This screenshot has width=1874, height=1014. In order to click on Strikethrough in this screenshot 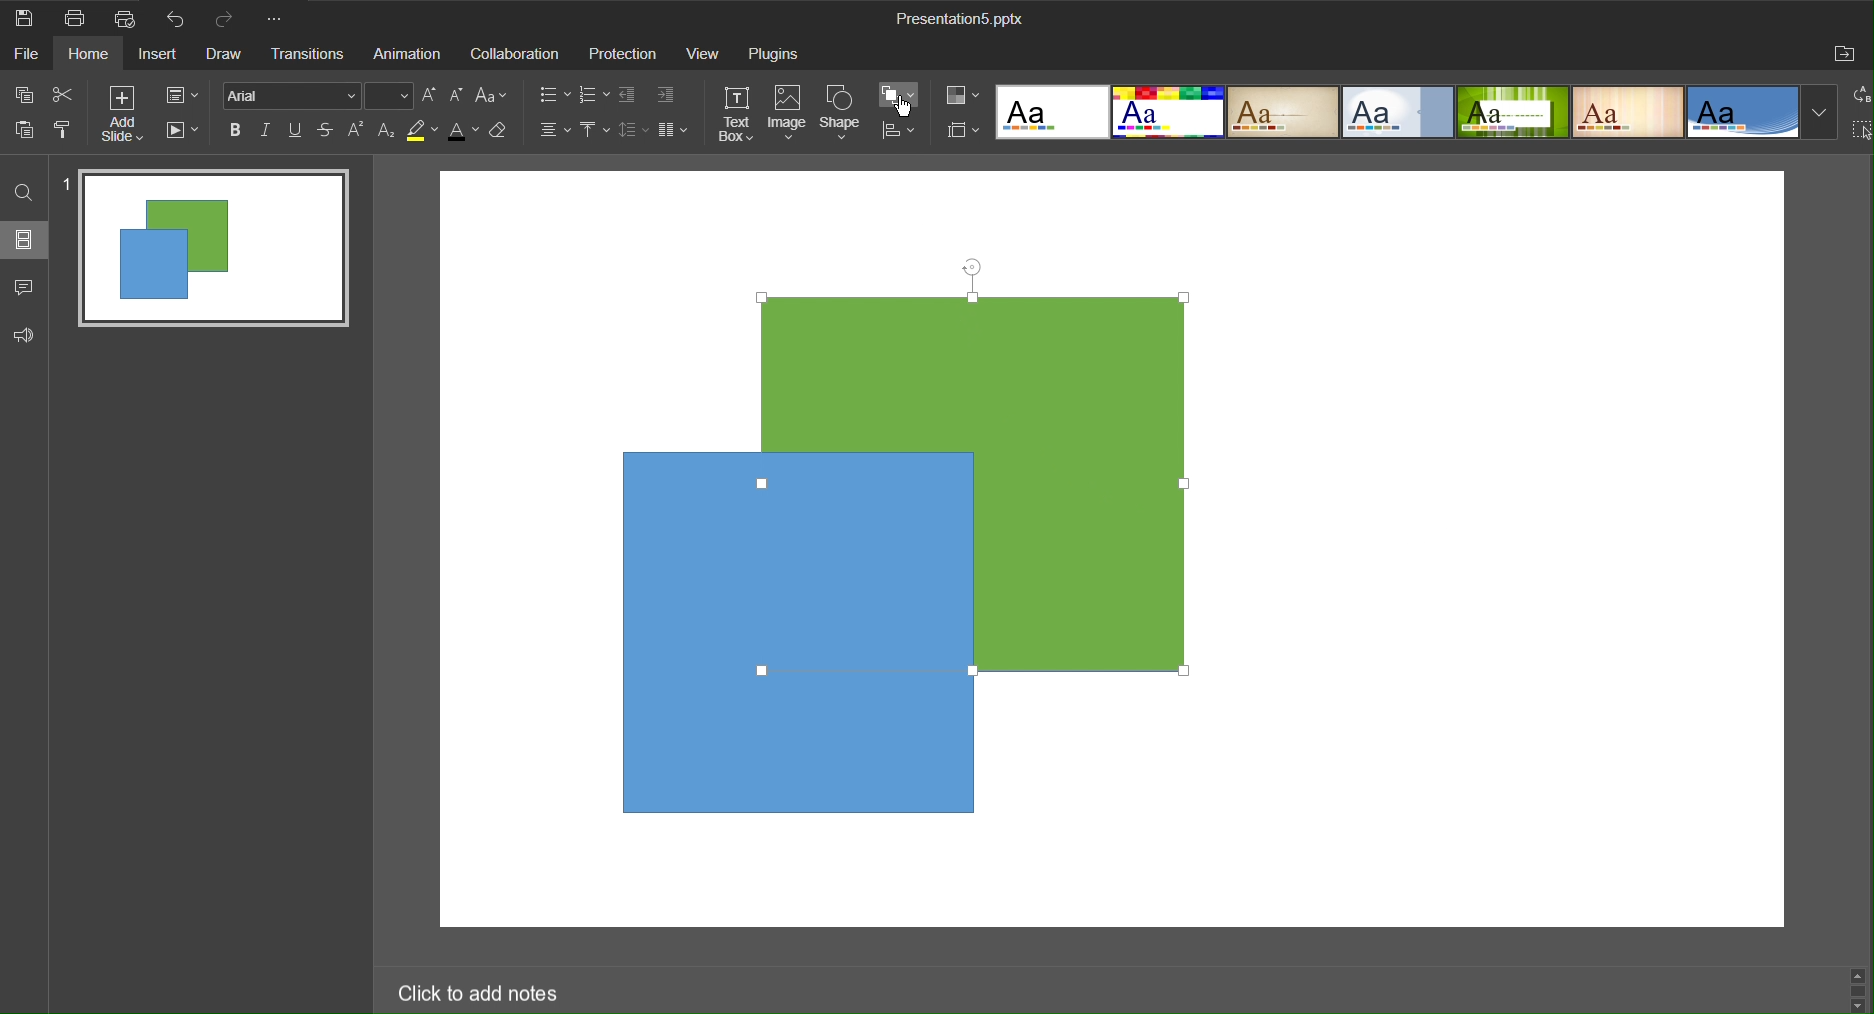, I will do `click(325, 130)`.